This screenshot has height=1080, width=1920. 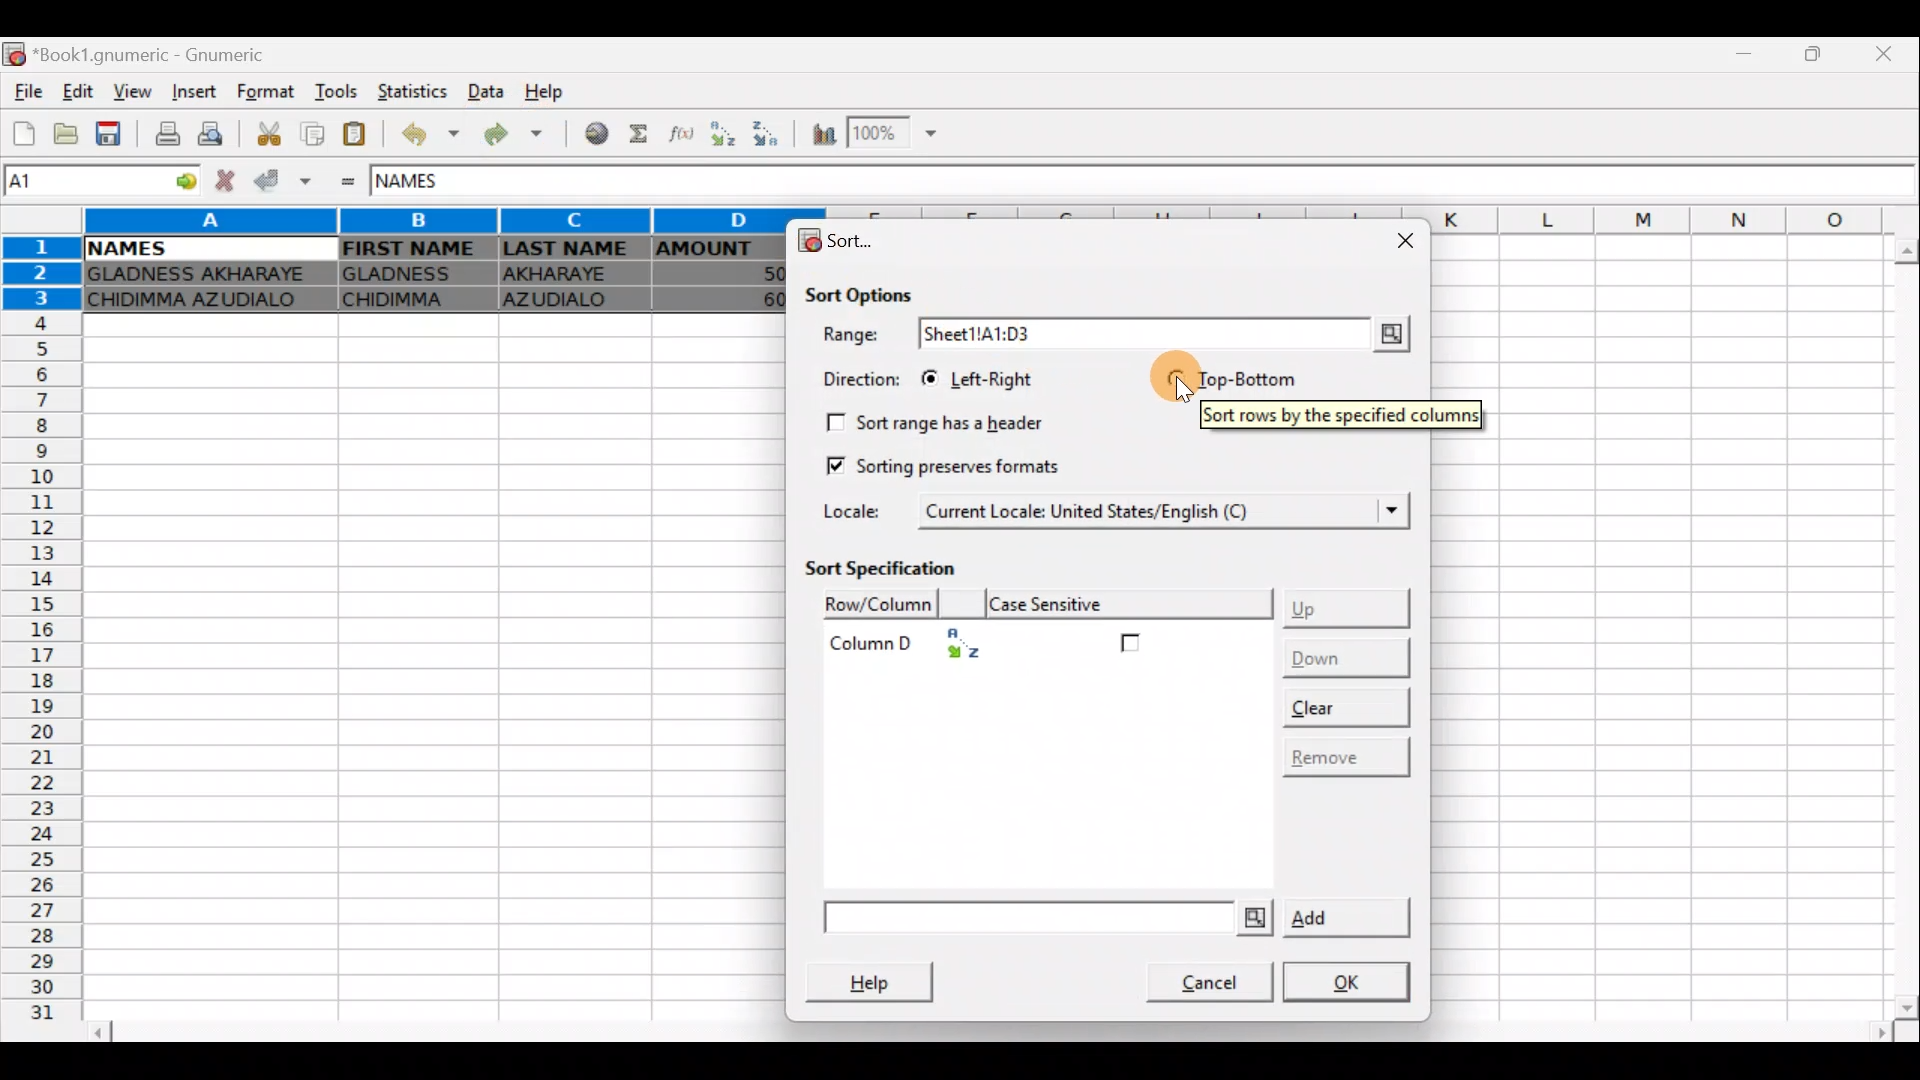 I want to click on Sort options, so click(x=866, y=291).